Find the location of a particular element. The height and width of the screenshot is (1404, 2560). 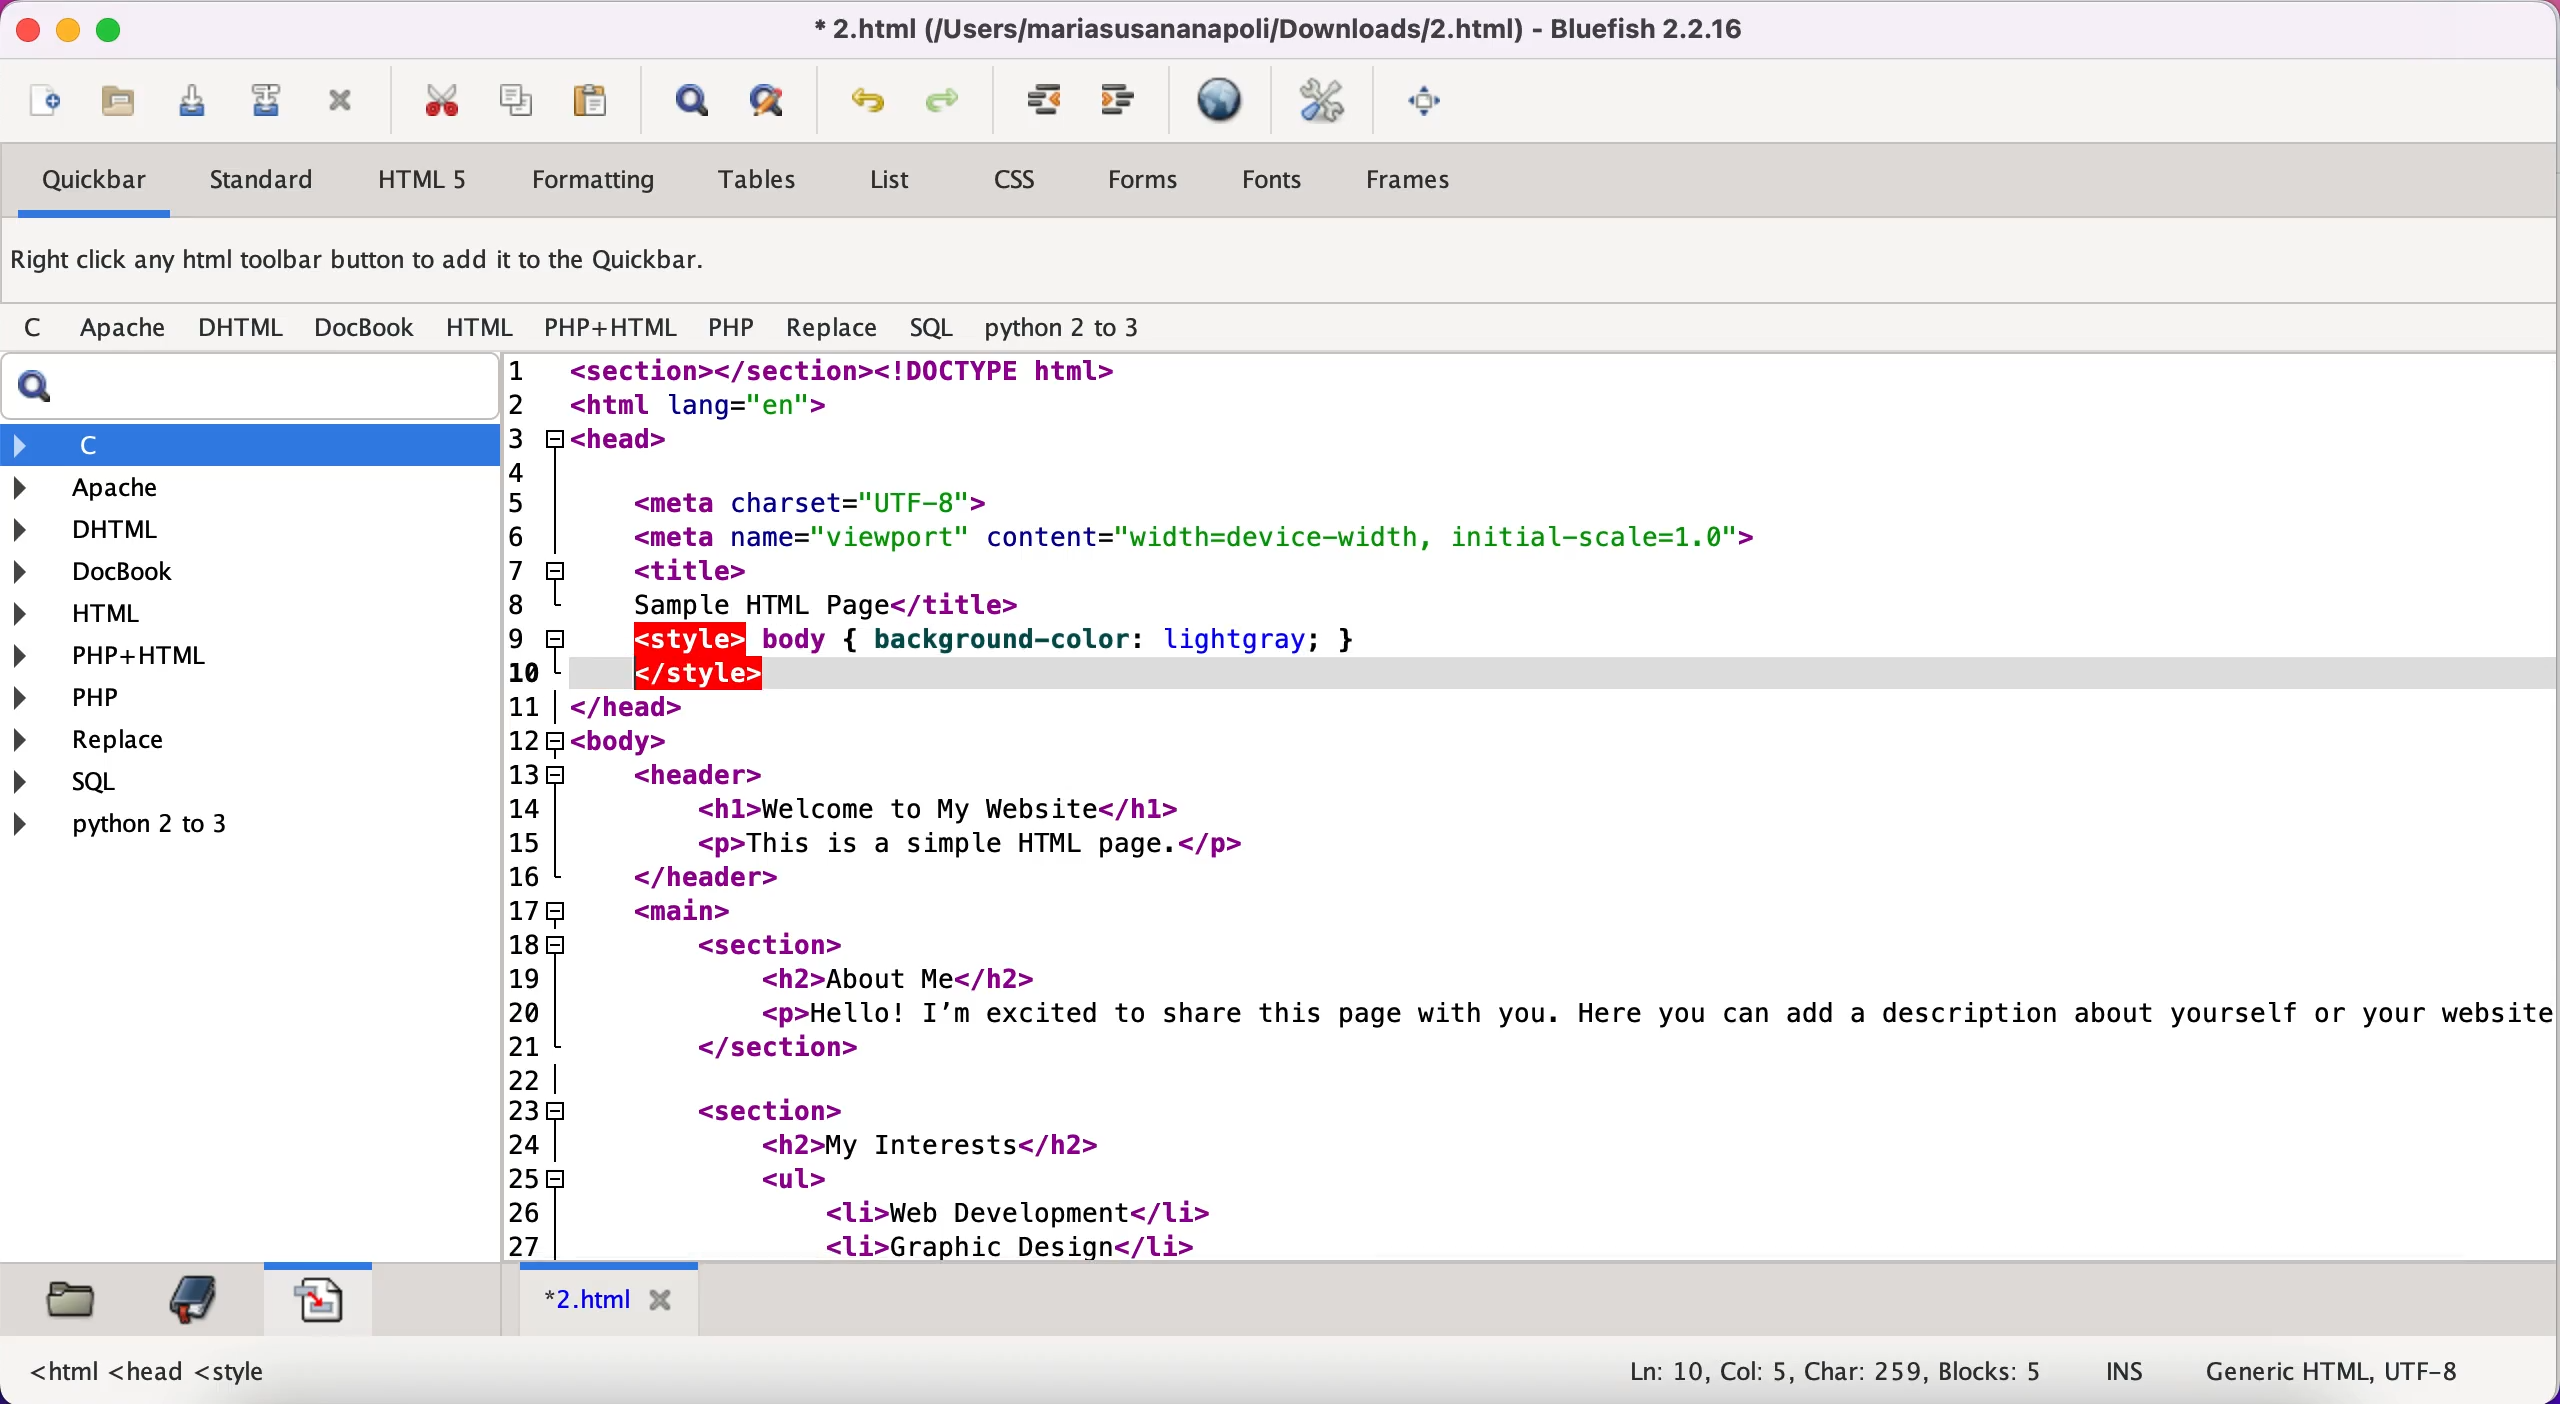

docbook is located at coordinates (111, 574).